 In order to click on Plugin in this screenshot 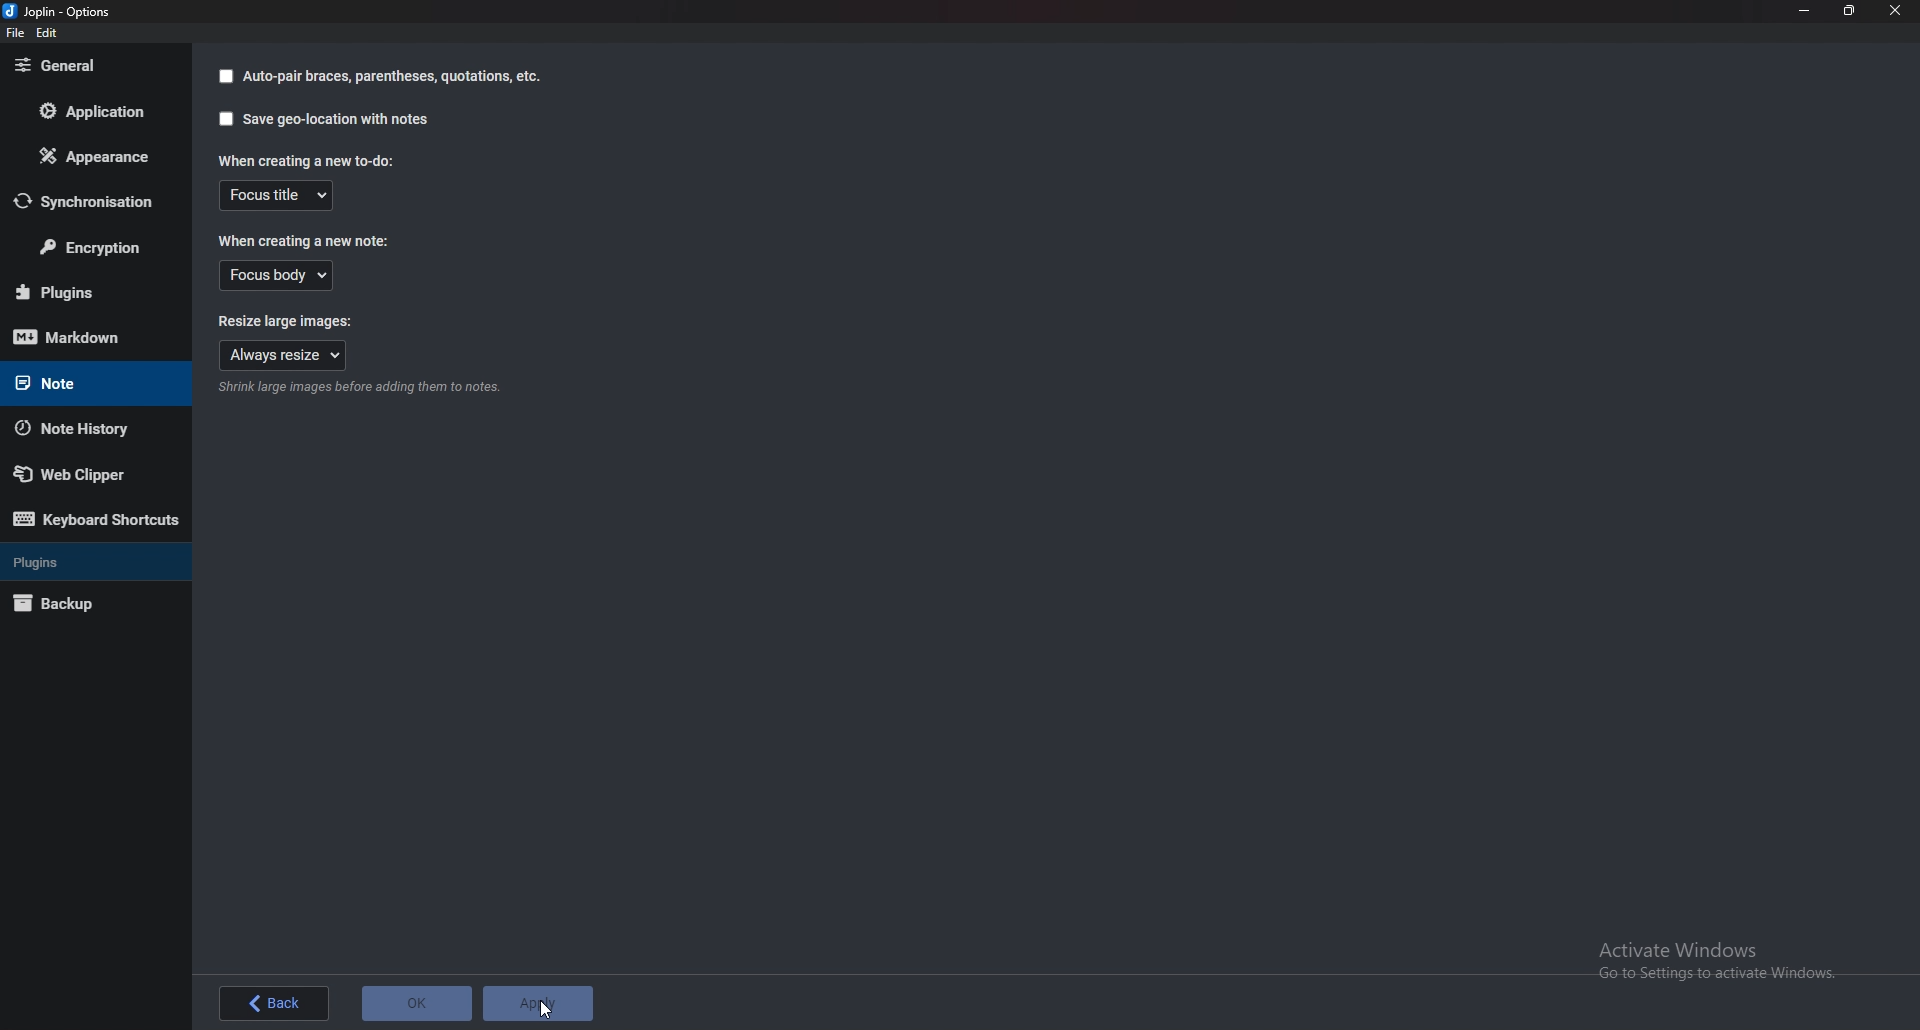, I will do `click(89, 293)`.